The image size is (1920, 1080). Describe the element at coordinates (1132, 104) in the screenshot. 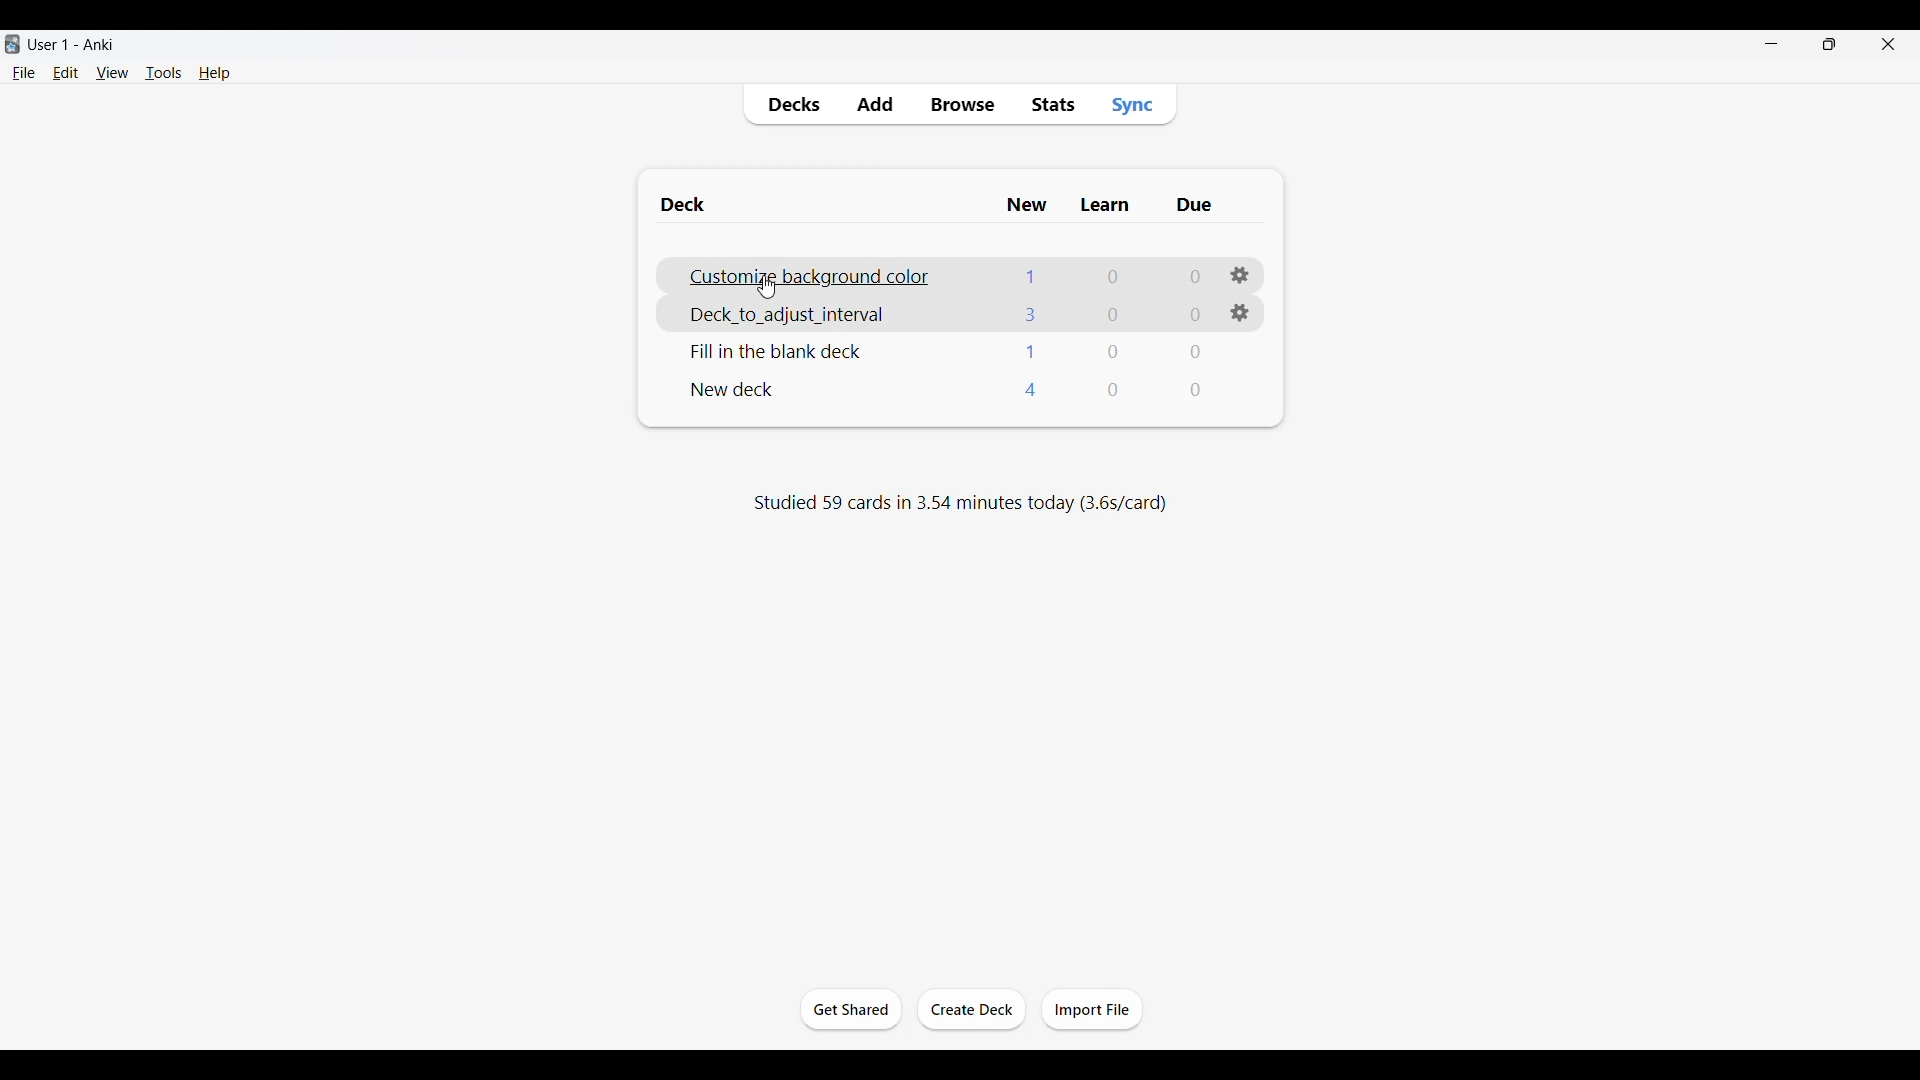

I see `Sync` at that location.